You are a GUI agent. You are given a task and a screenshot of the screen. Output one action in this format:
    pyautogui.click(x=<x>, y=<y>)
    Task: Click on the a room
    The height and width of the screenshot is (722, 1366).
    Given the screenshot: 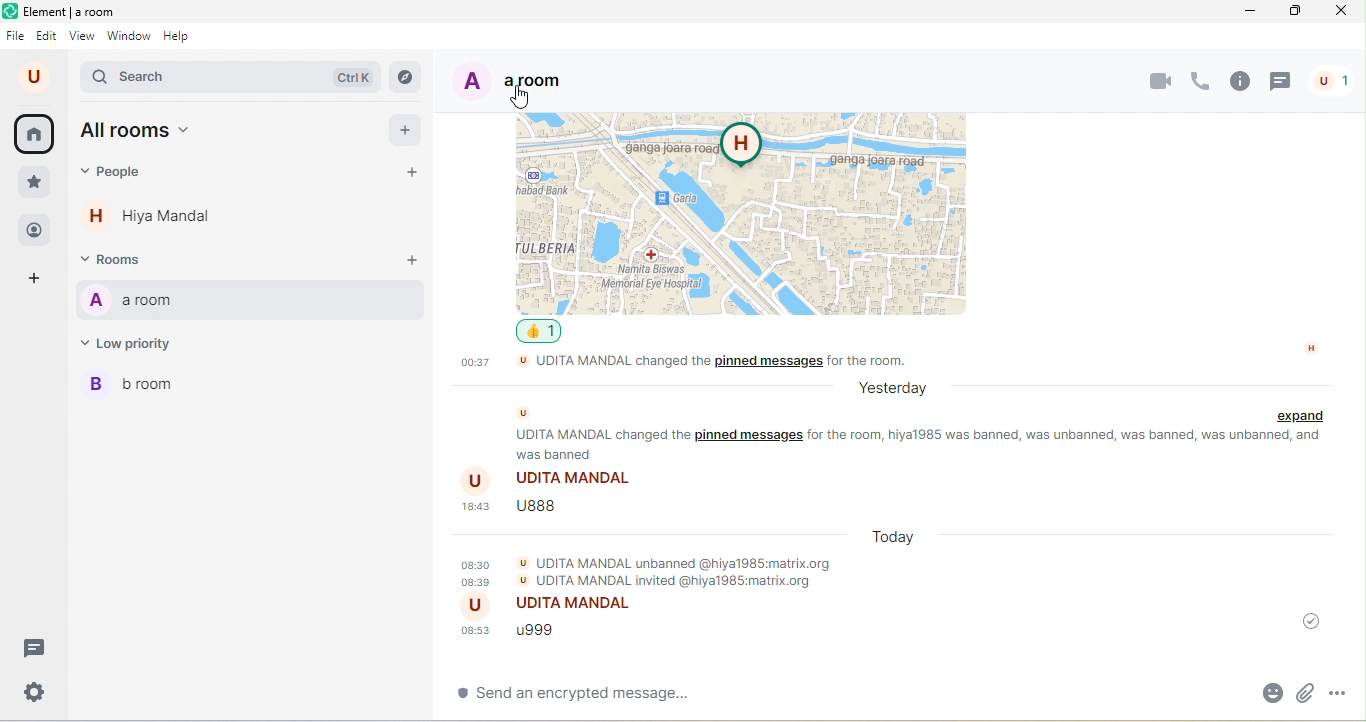 What is the action you would take?
    pyautogui.click(x=250, y=302)
    